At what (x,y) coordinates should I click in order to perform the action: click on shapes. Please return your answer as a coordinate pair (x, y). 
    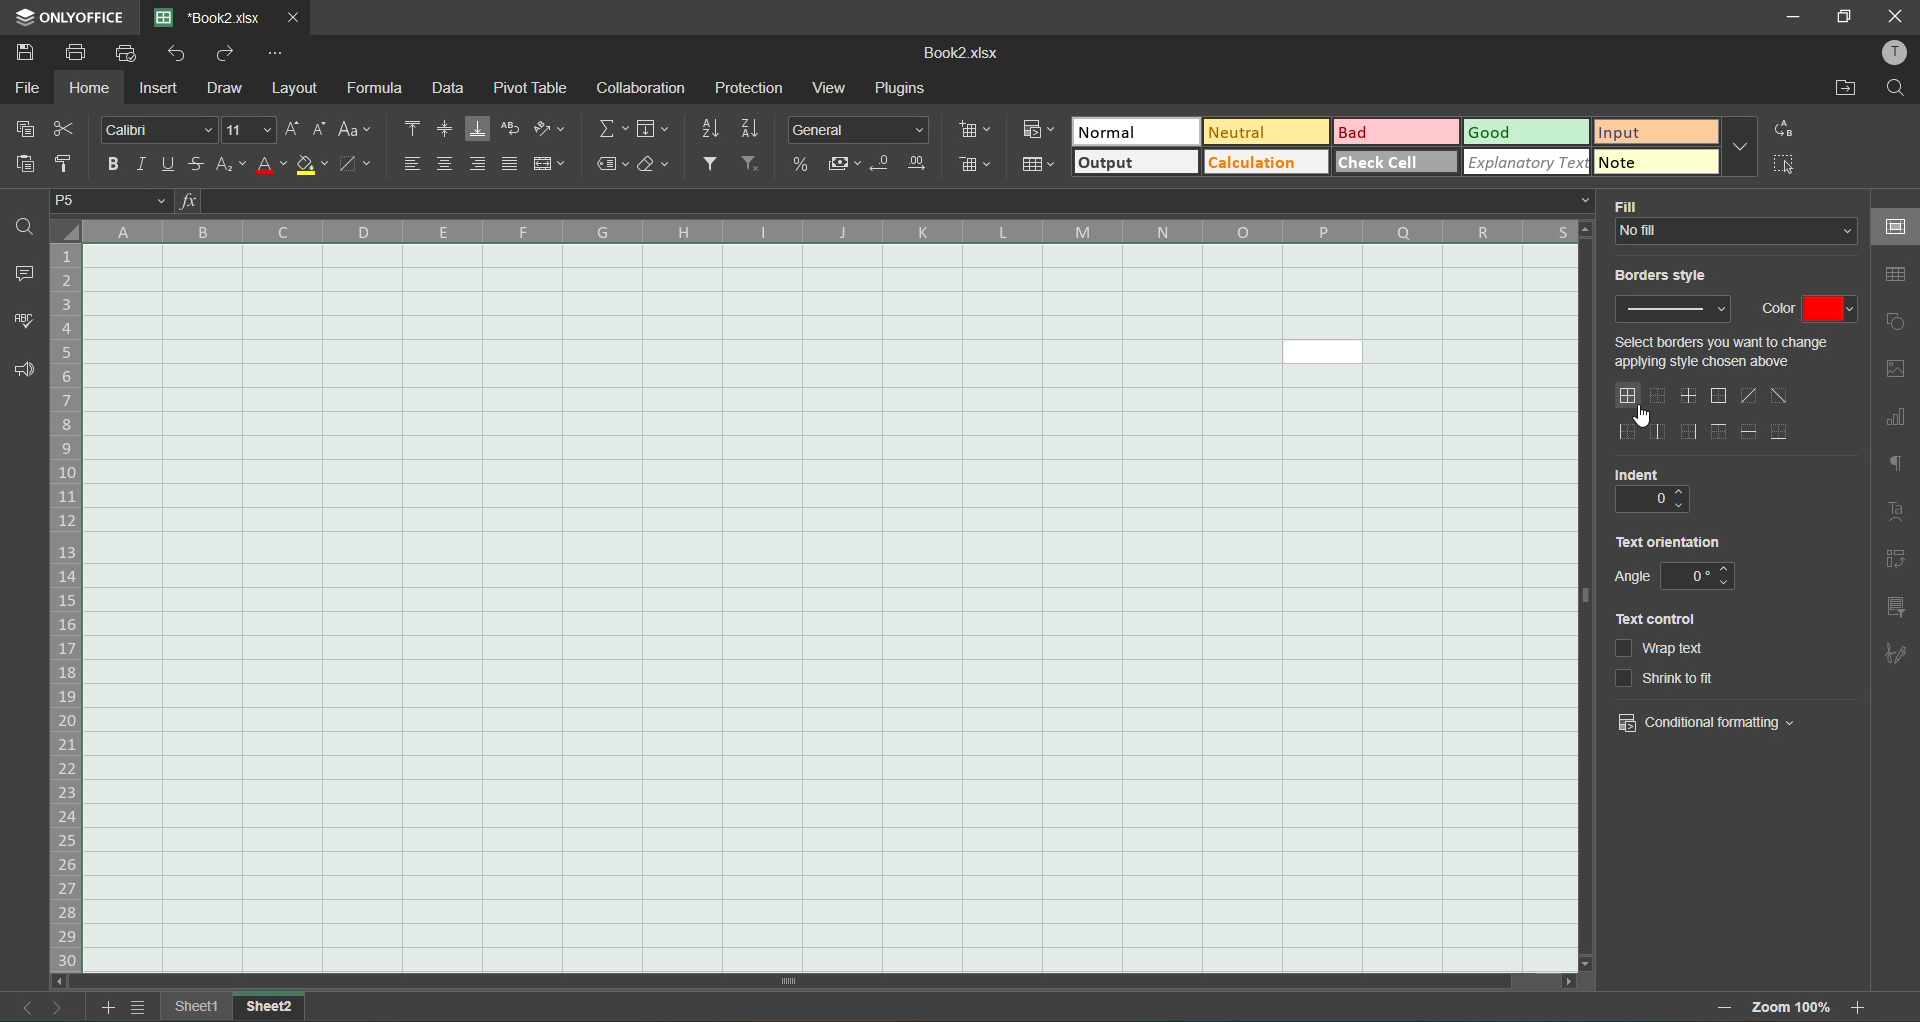
    Looking at the image, I should click on (1896, 321).